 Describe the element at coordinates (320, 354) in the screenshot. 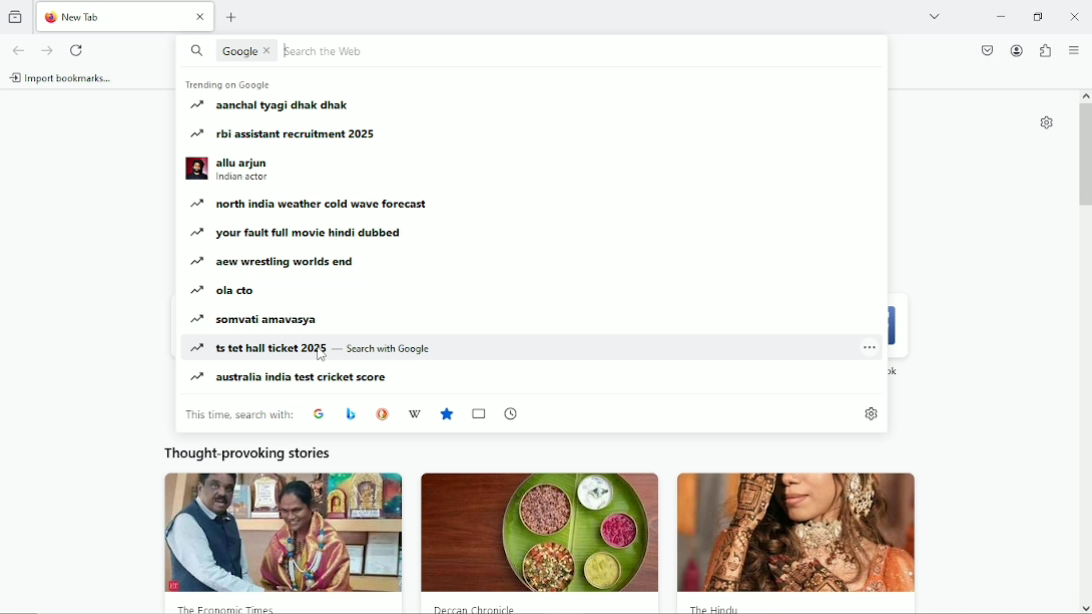

I see `cursor movement` at that location.